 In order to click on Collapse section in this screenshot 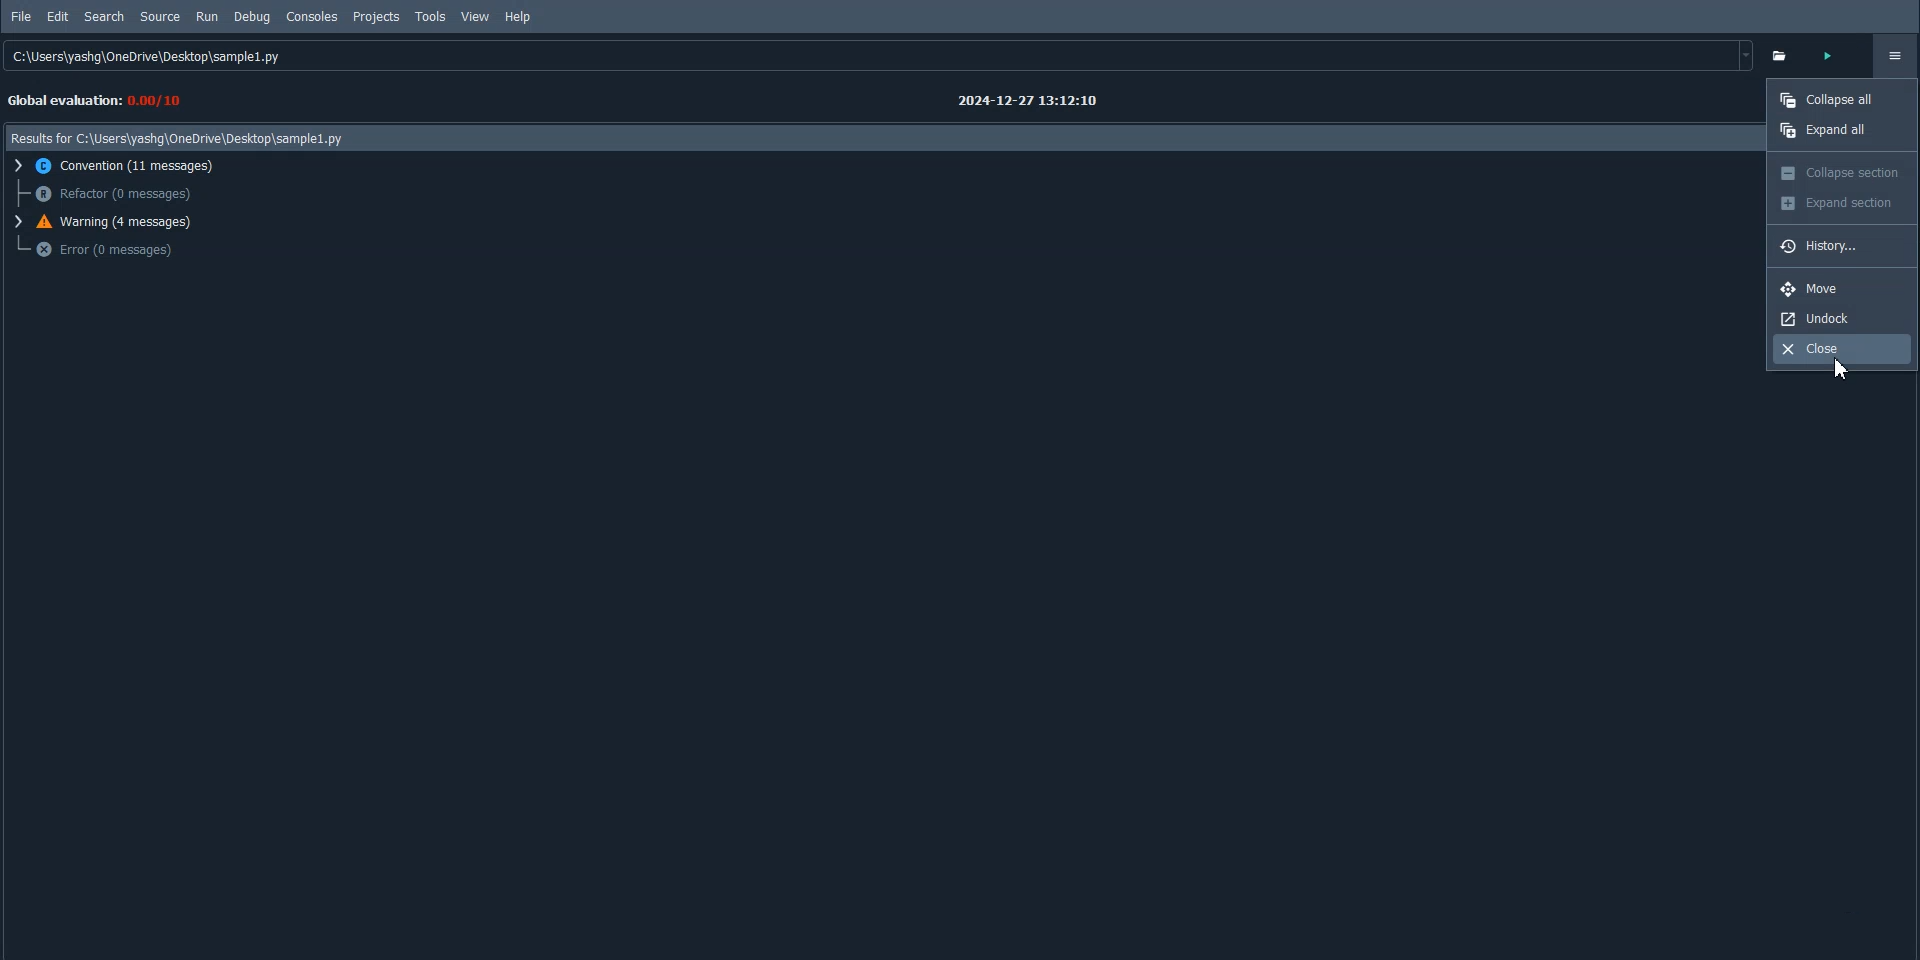, I will do `click(1842, 173)`.